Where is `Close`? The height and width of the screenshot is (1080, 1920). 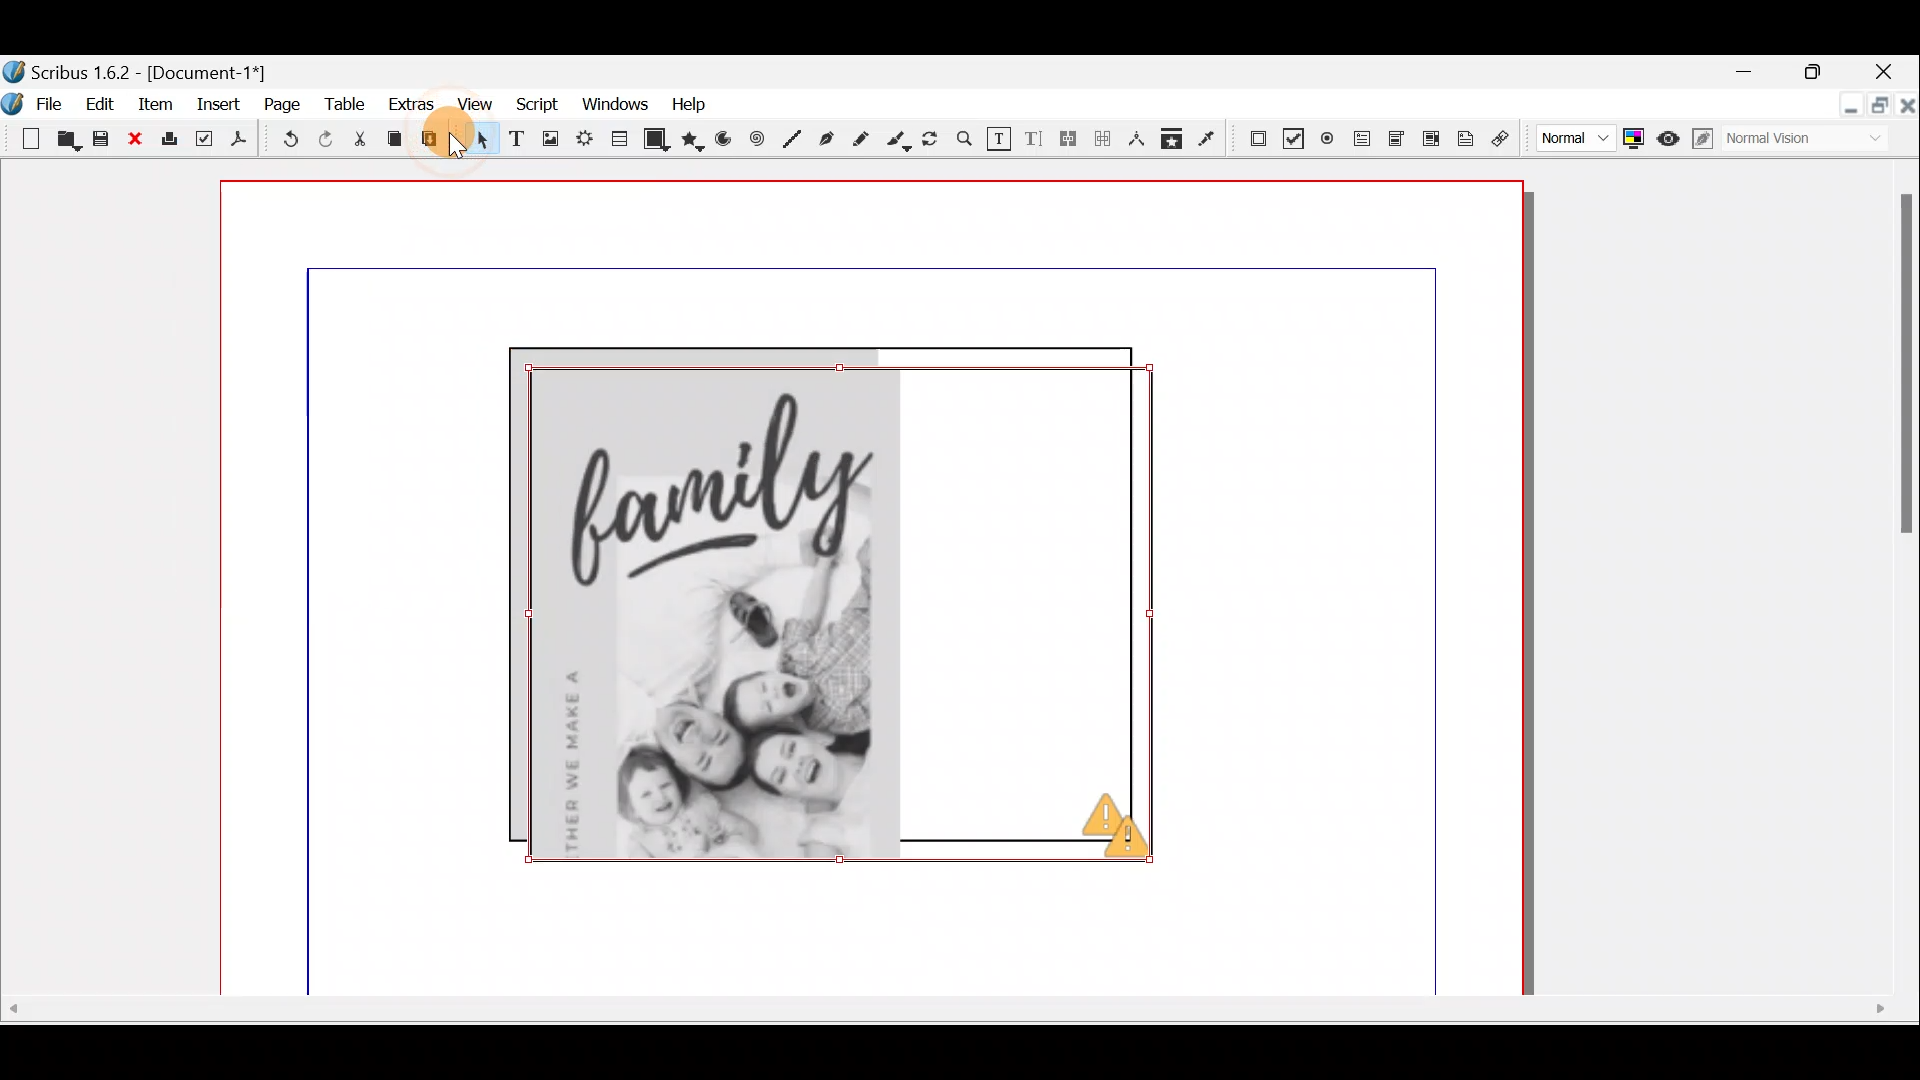 Close is located at coordinates (1906, 116).